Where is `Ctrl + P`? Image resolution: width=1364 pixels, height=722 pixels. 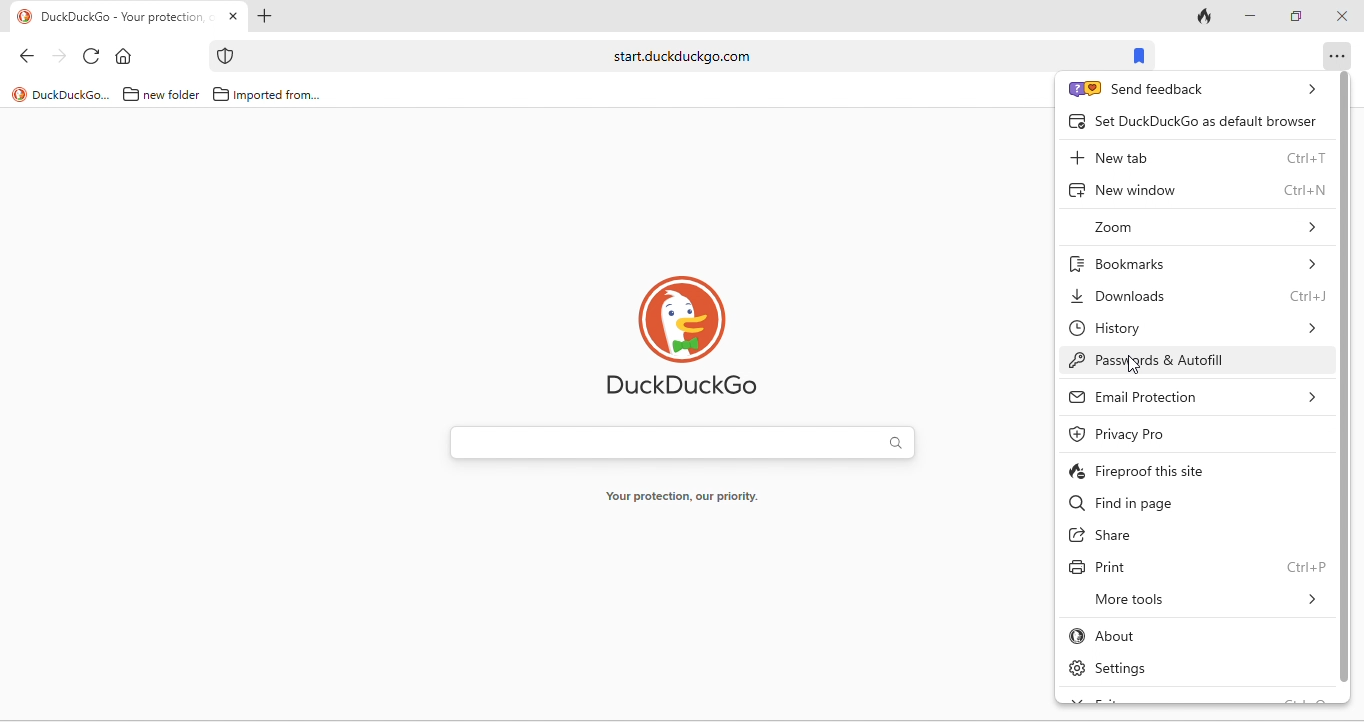 Ctrl + P is located at coordinates (1305, 568).